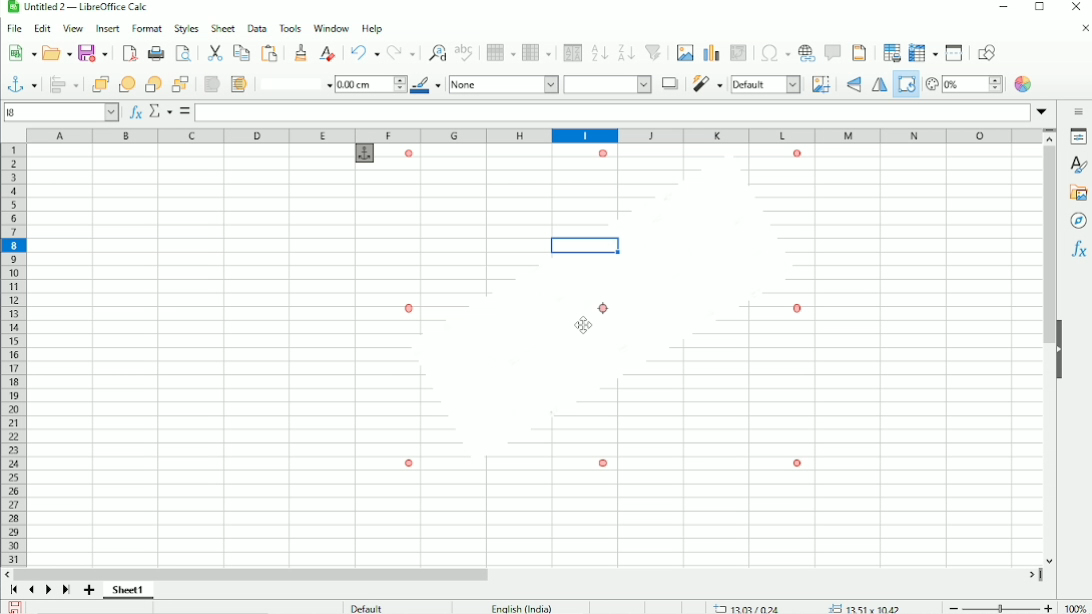 This screenshot has width=1092, height=614. What do you see at coordinates (1077, 193) in the screenshot?
I see `Gallery` at bounding box center [1077, 193].